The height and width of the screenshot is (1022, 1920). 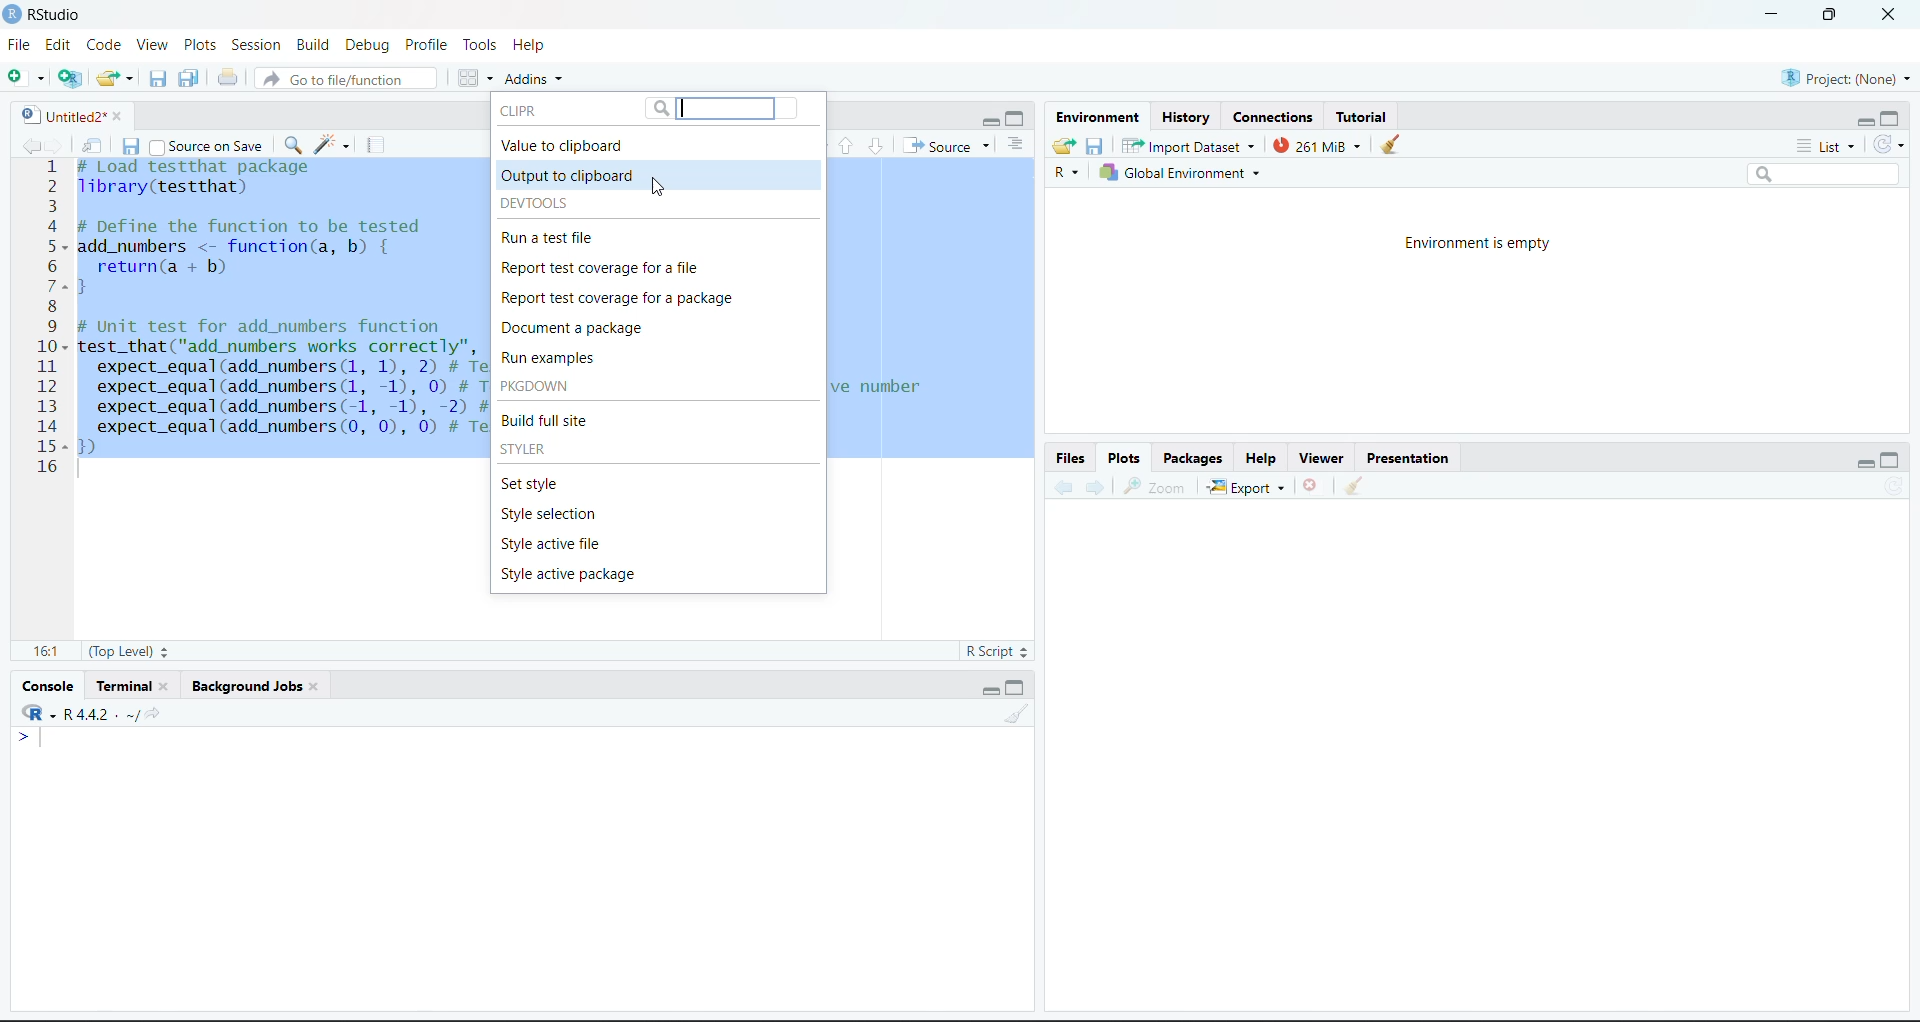 I want to click on 16:1, so click(x=44, y=650).